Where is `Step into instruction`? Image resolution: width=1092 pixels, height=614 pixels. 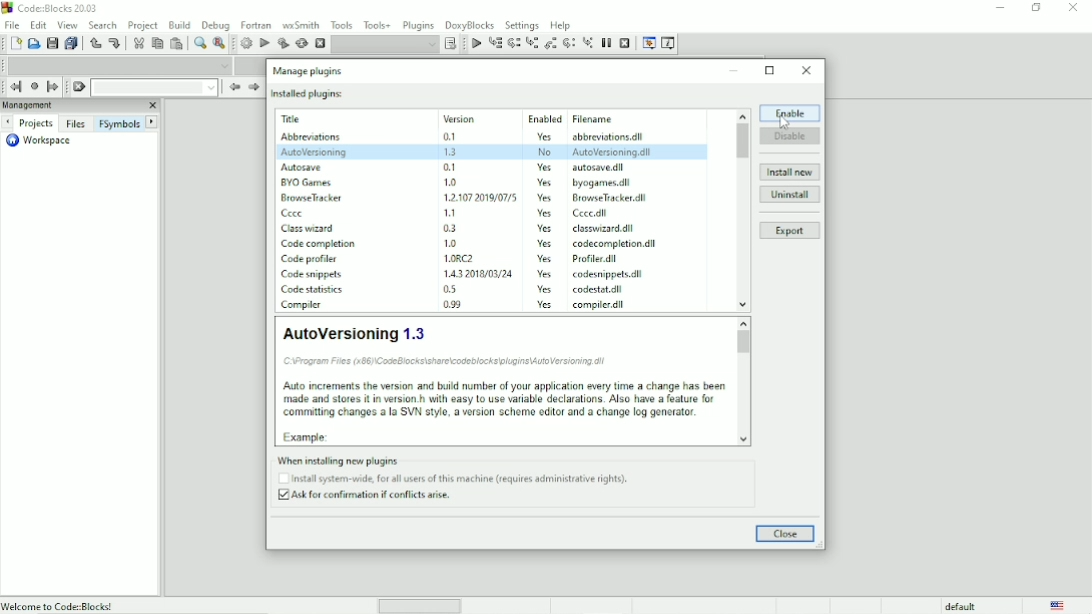 Step into instruction is located at coordinates (587, 43).